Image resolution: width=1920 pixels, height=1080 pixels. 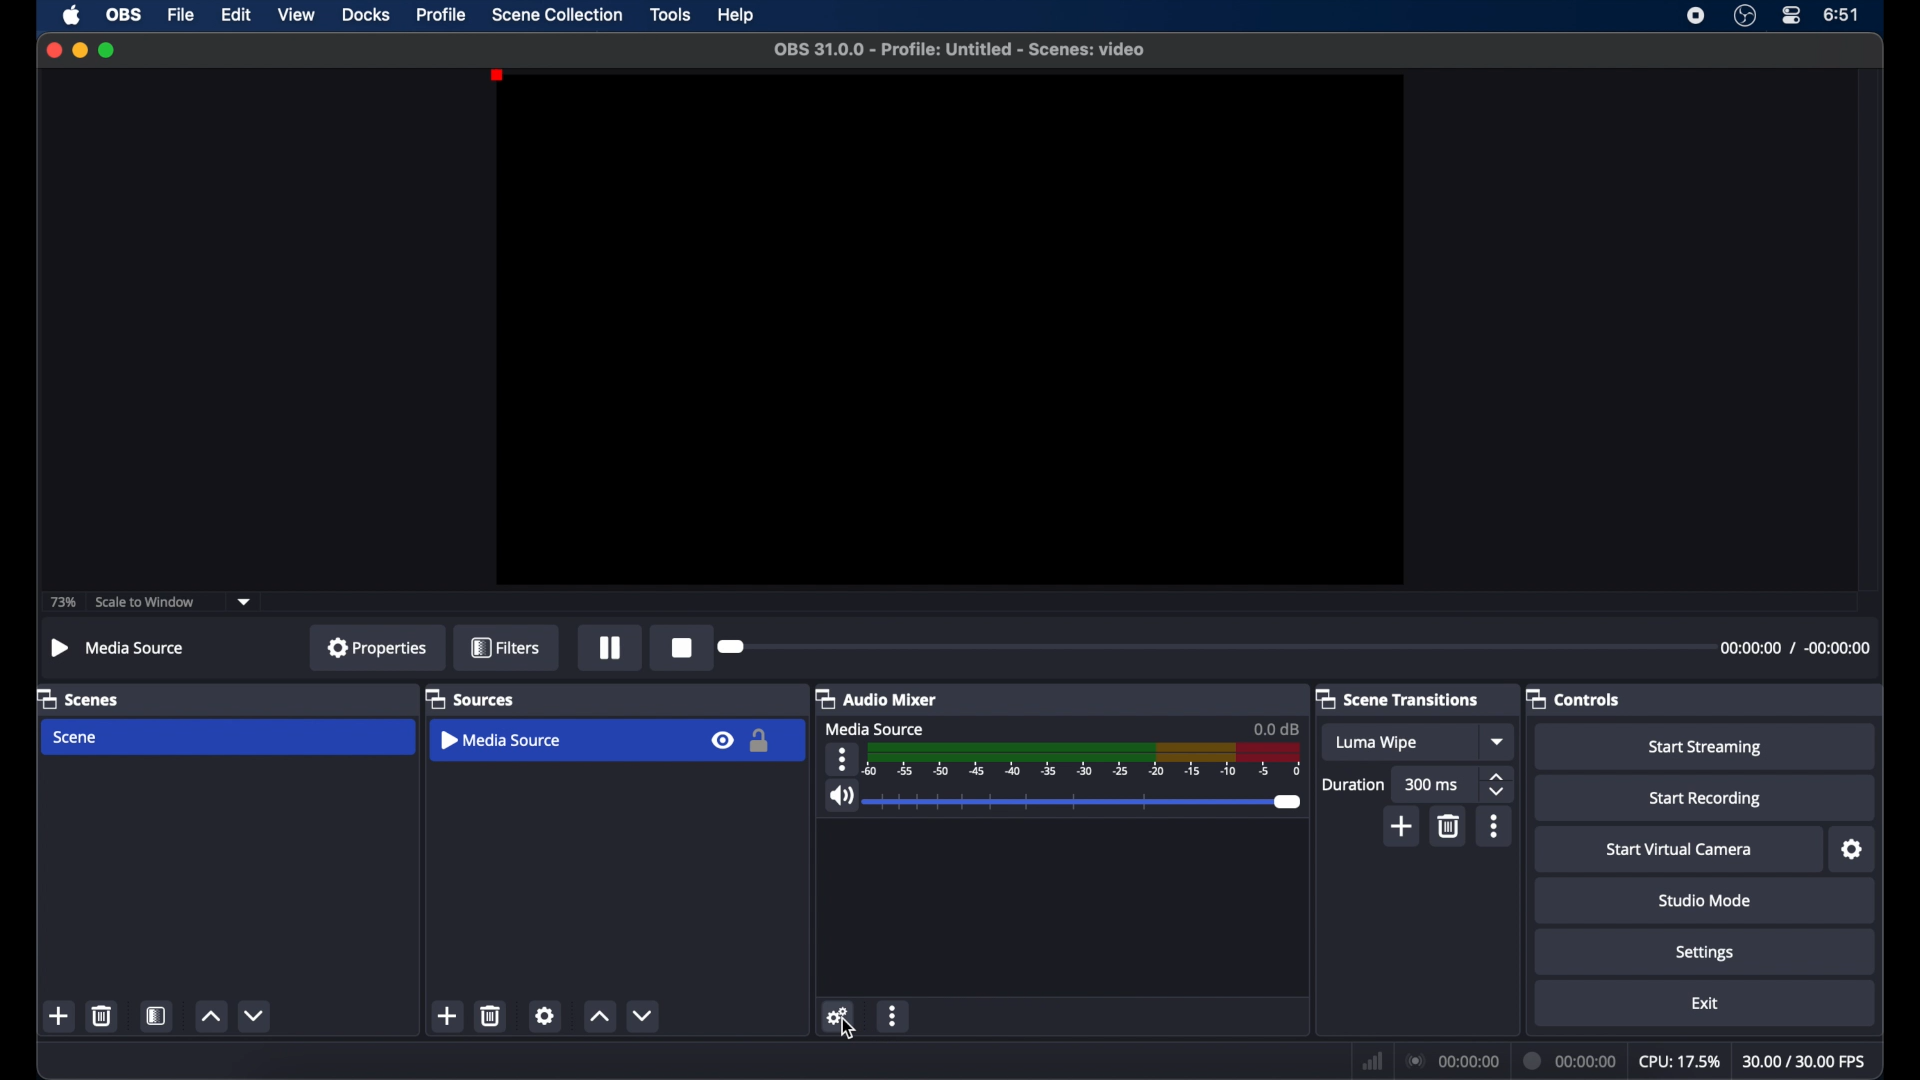 What do you see at coordinates (79, 49) in the screenshot?
I see `minimize` at bounding box center [79, 49].